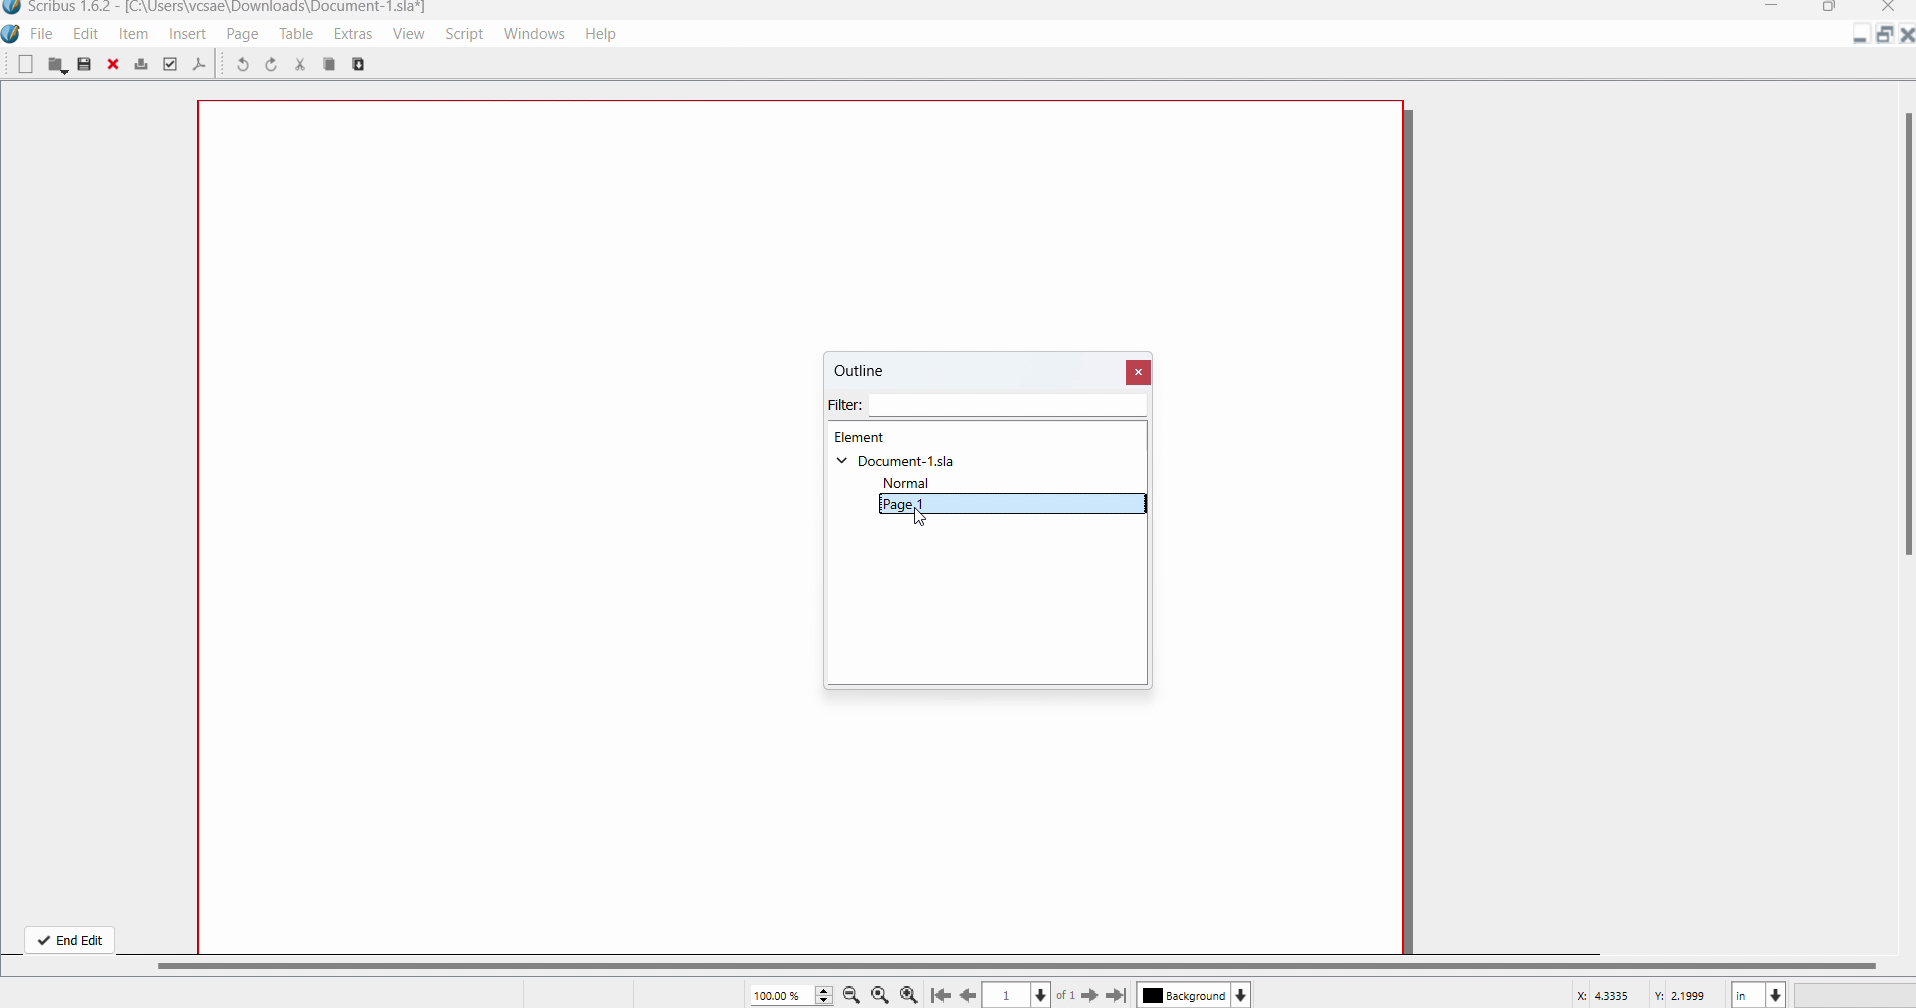  What do you see at coordinates (359, 35) in the screenshot?
I see `` at bounding box center [359, 35].